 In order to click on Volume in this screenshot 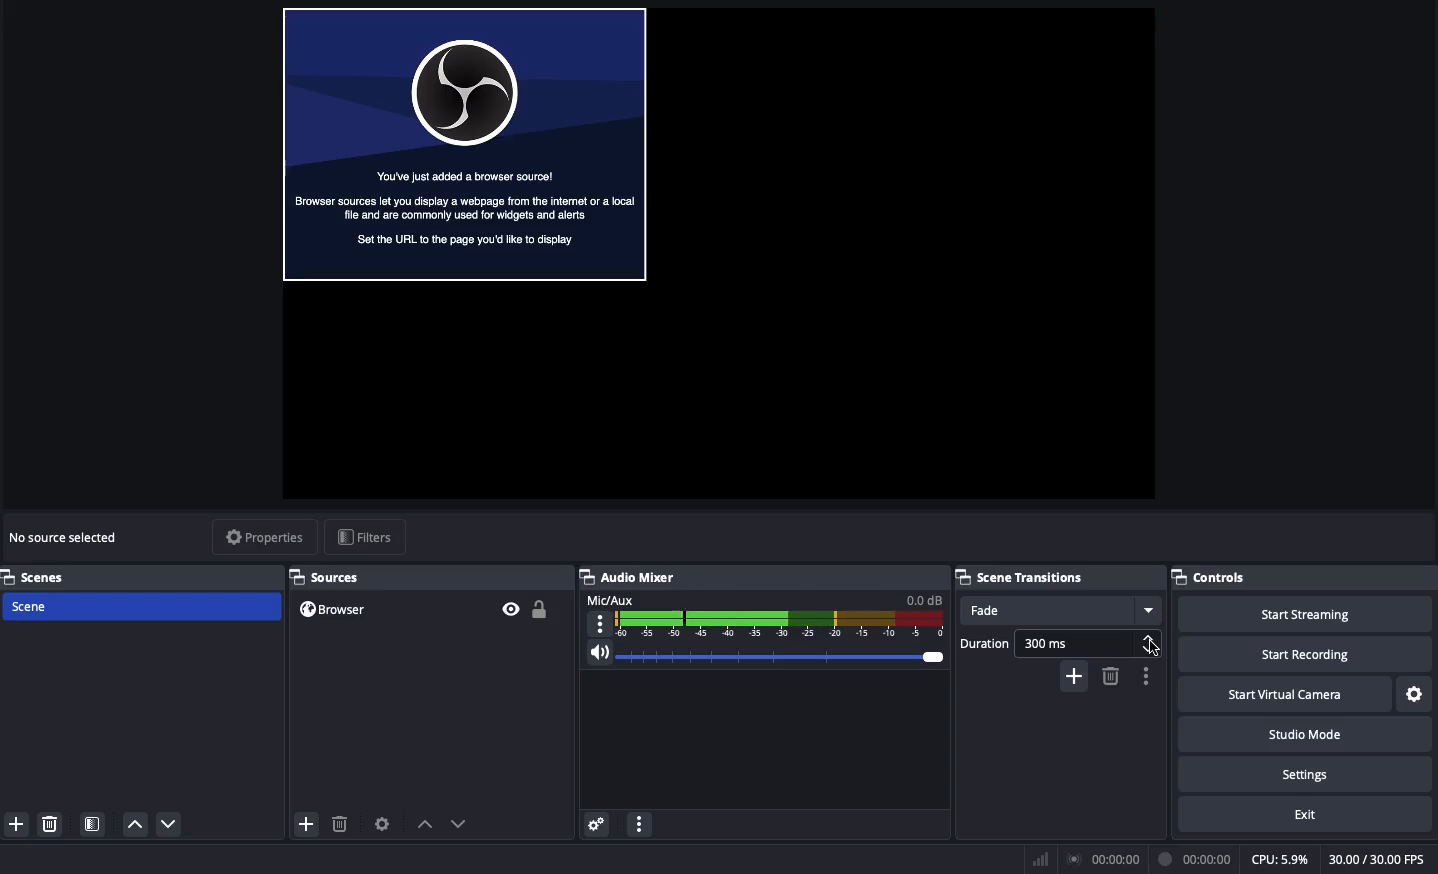, I will do `click(766, 656)`.